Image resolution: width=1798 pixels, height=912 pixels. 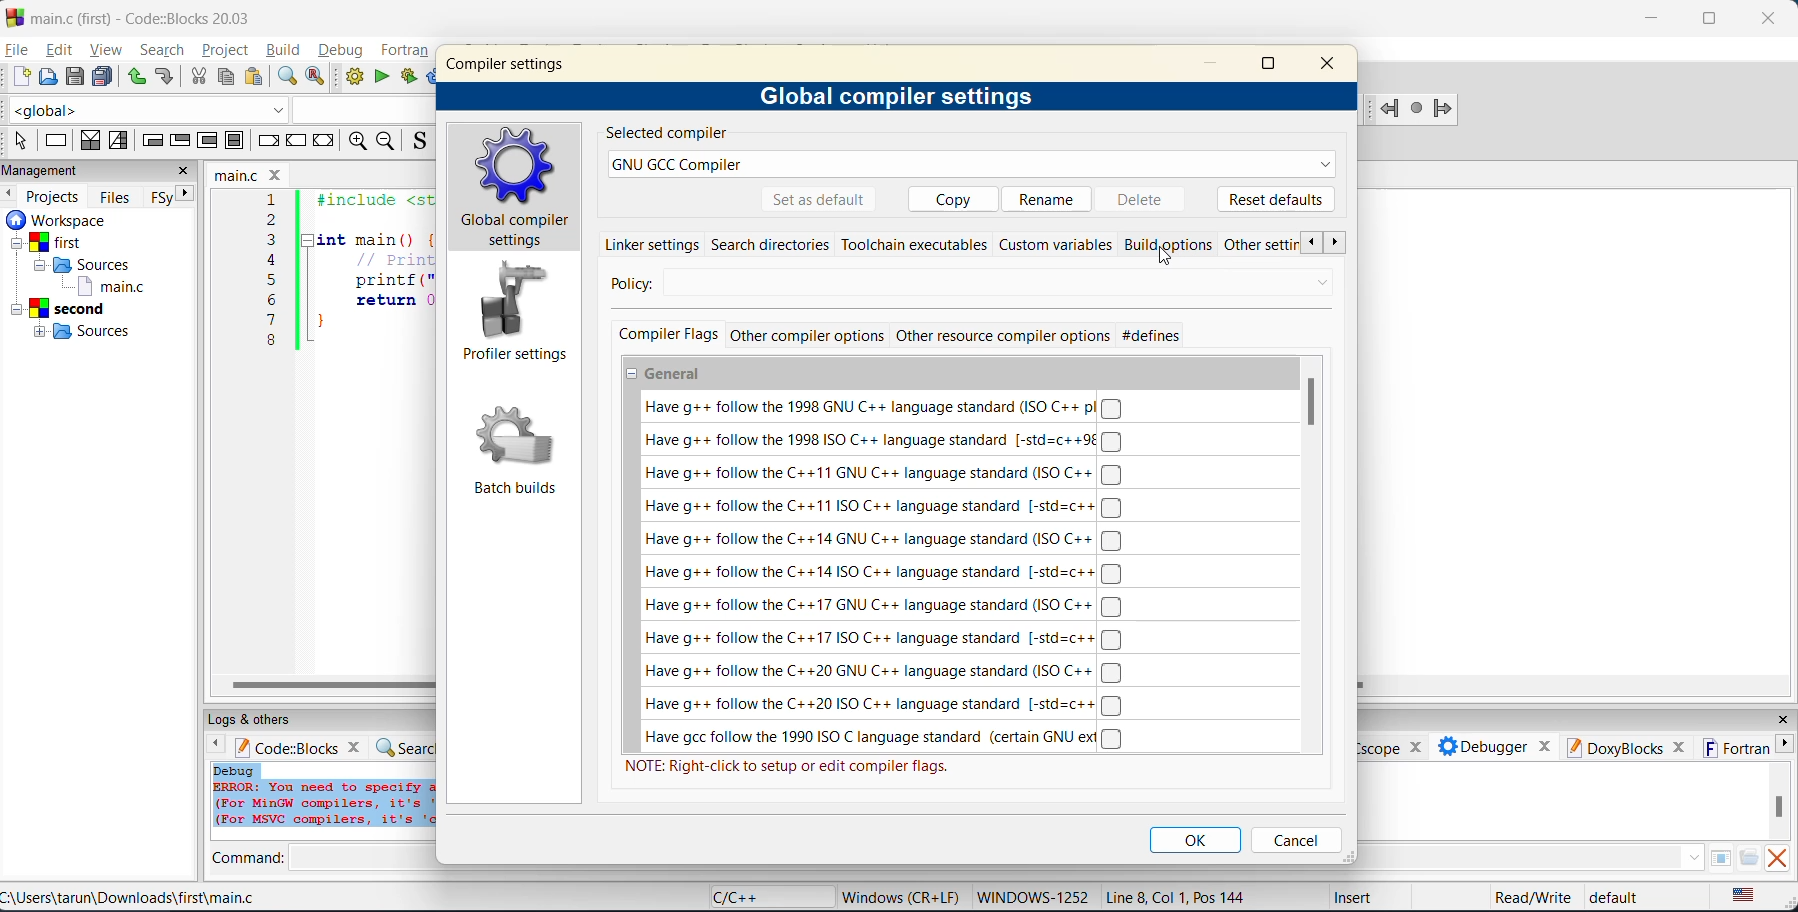 I want to click on management, so click(x=48, y=170).